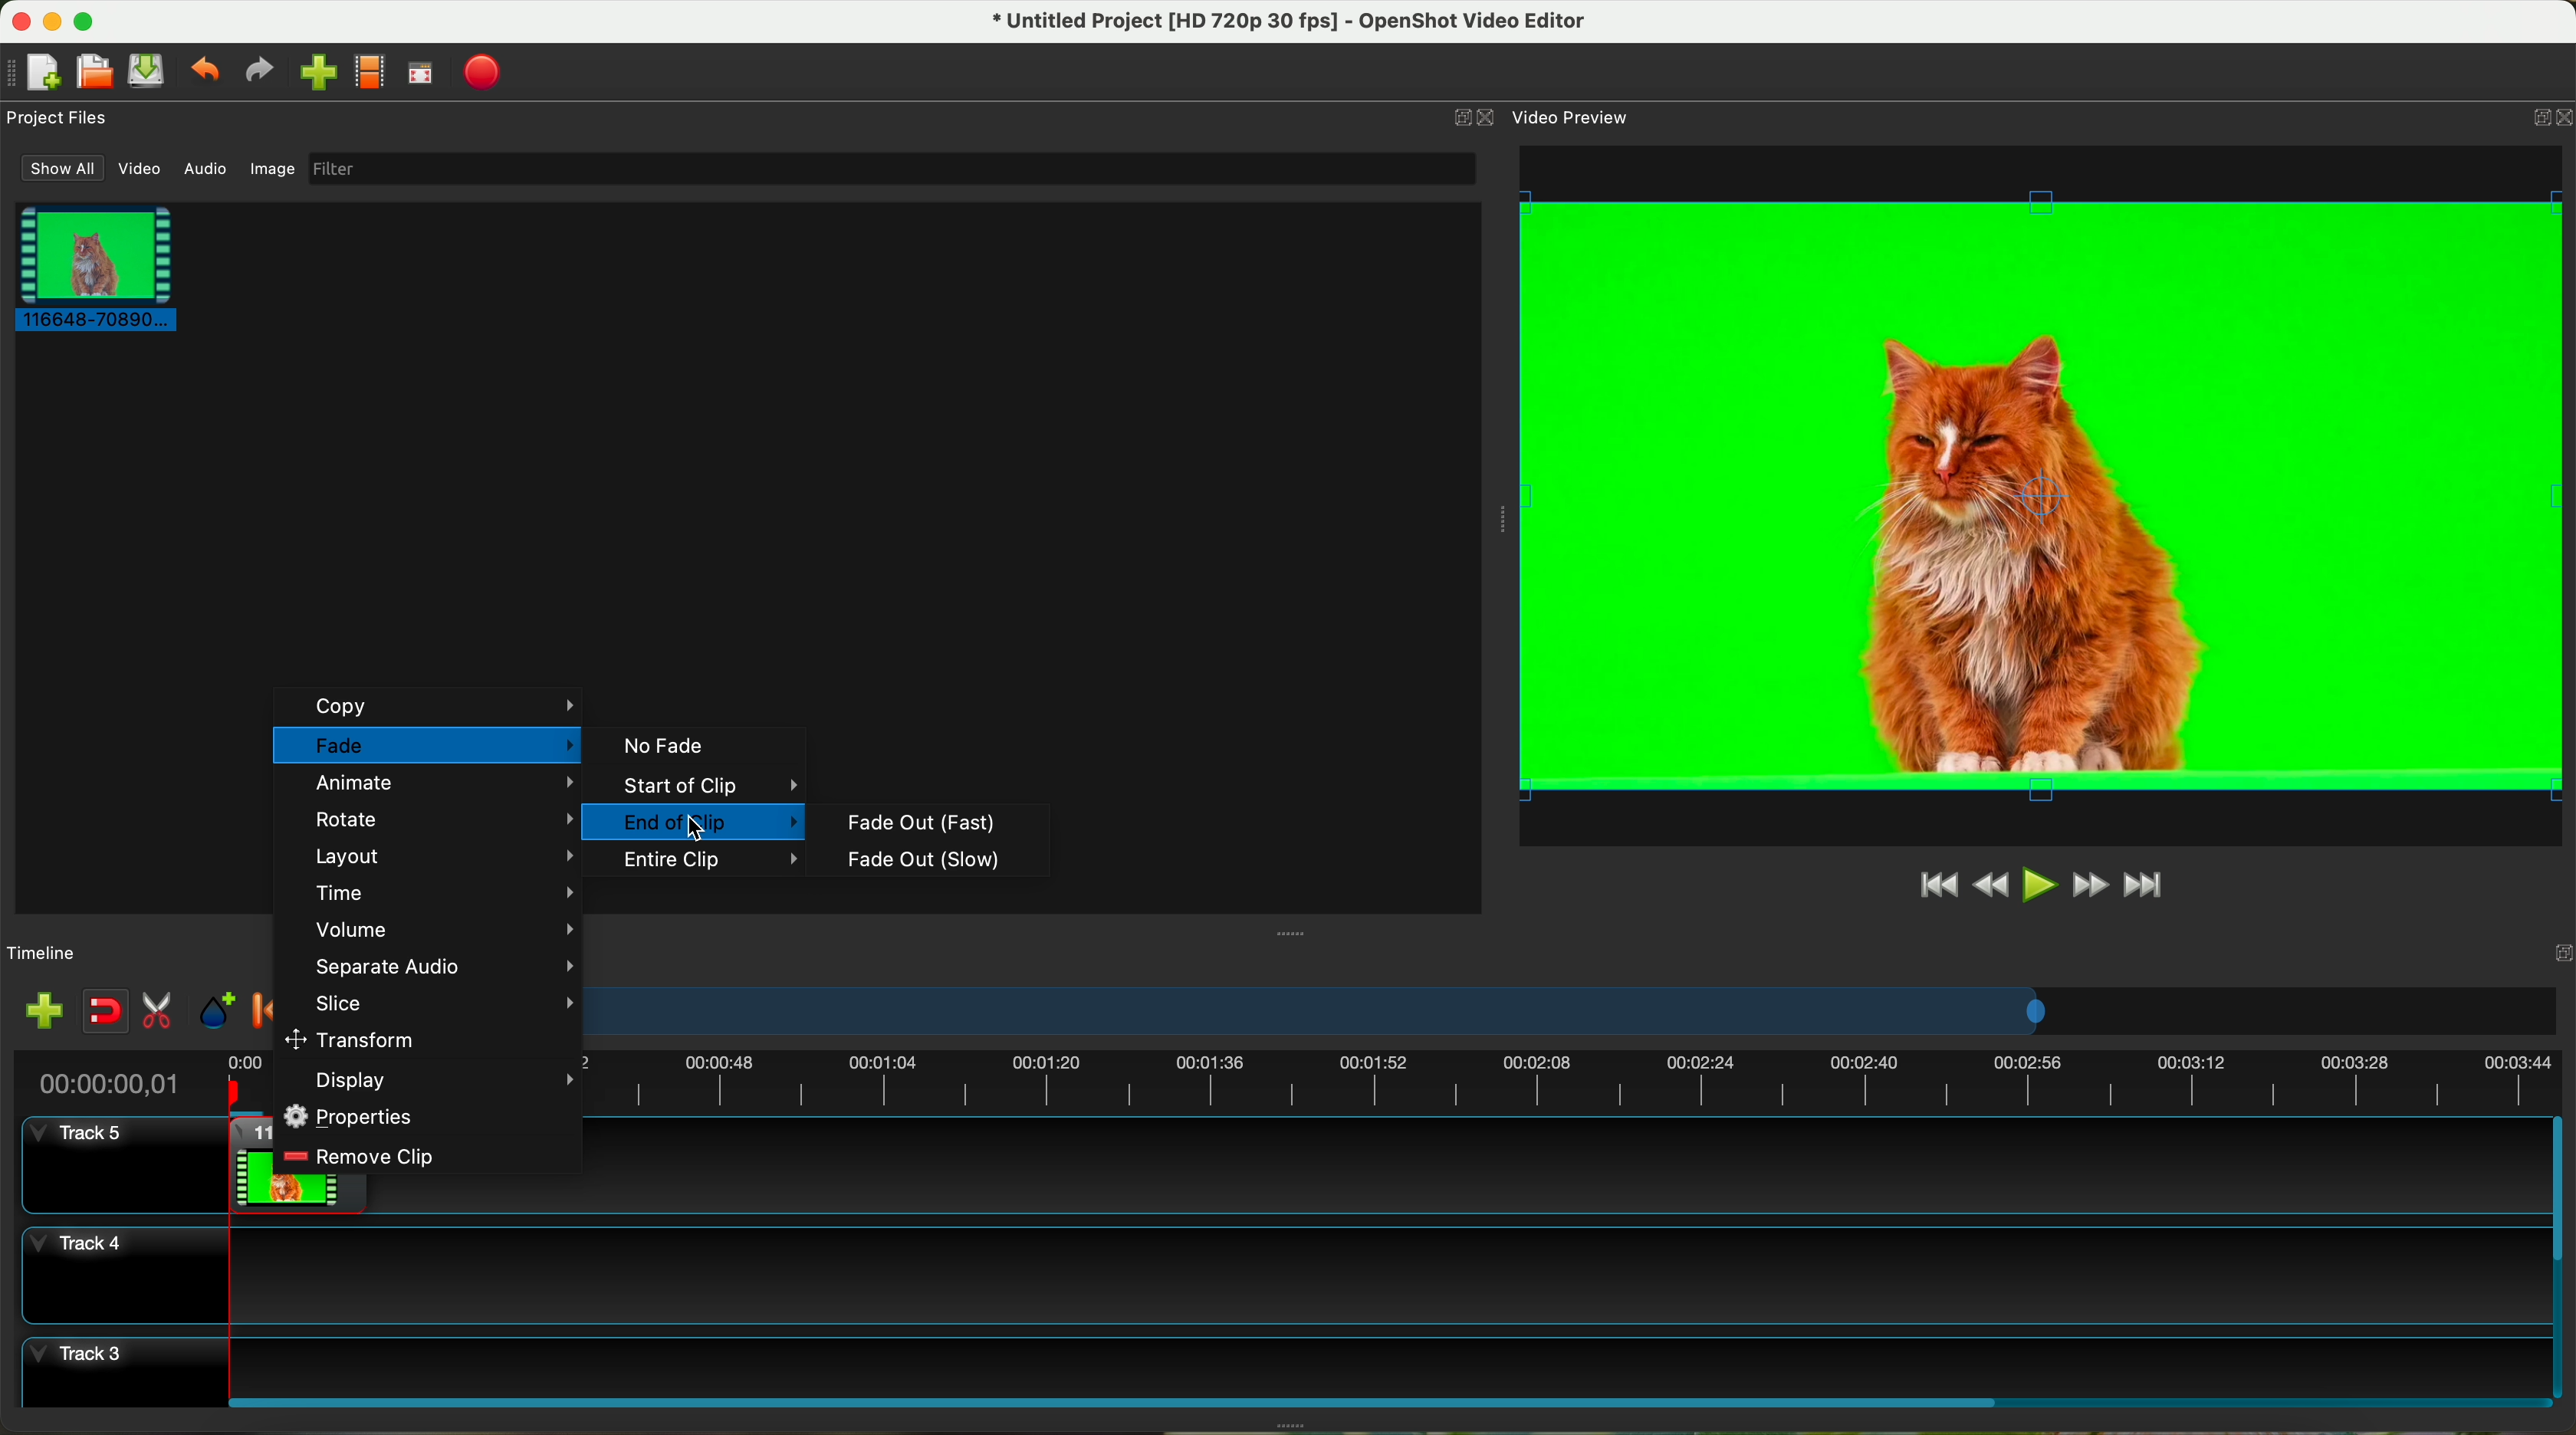  Describe the element at coordinates (1291, 22) in the screenshot. I see `file name` at that location.